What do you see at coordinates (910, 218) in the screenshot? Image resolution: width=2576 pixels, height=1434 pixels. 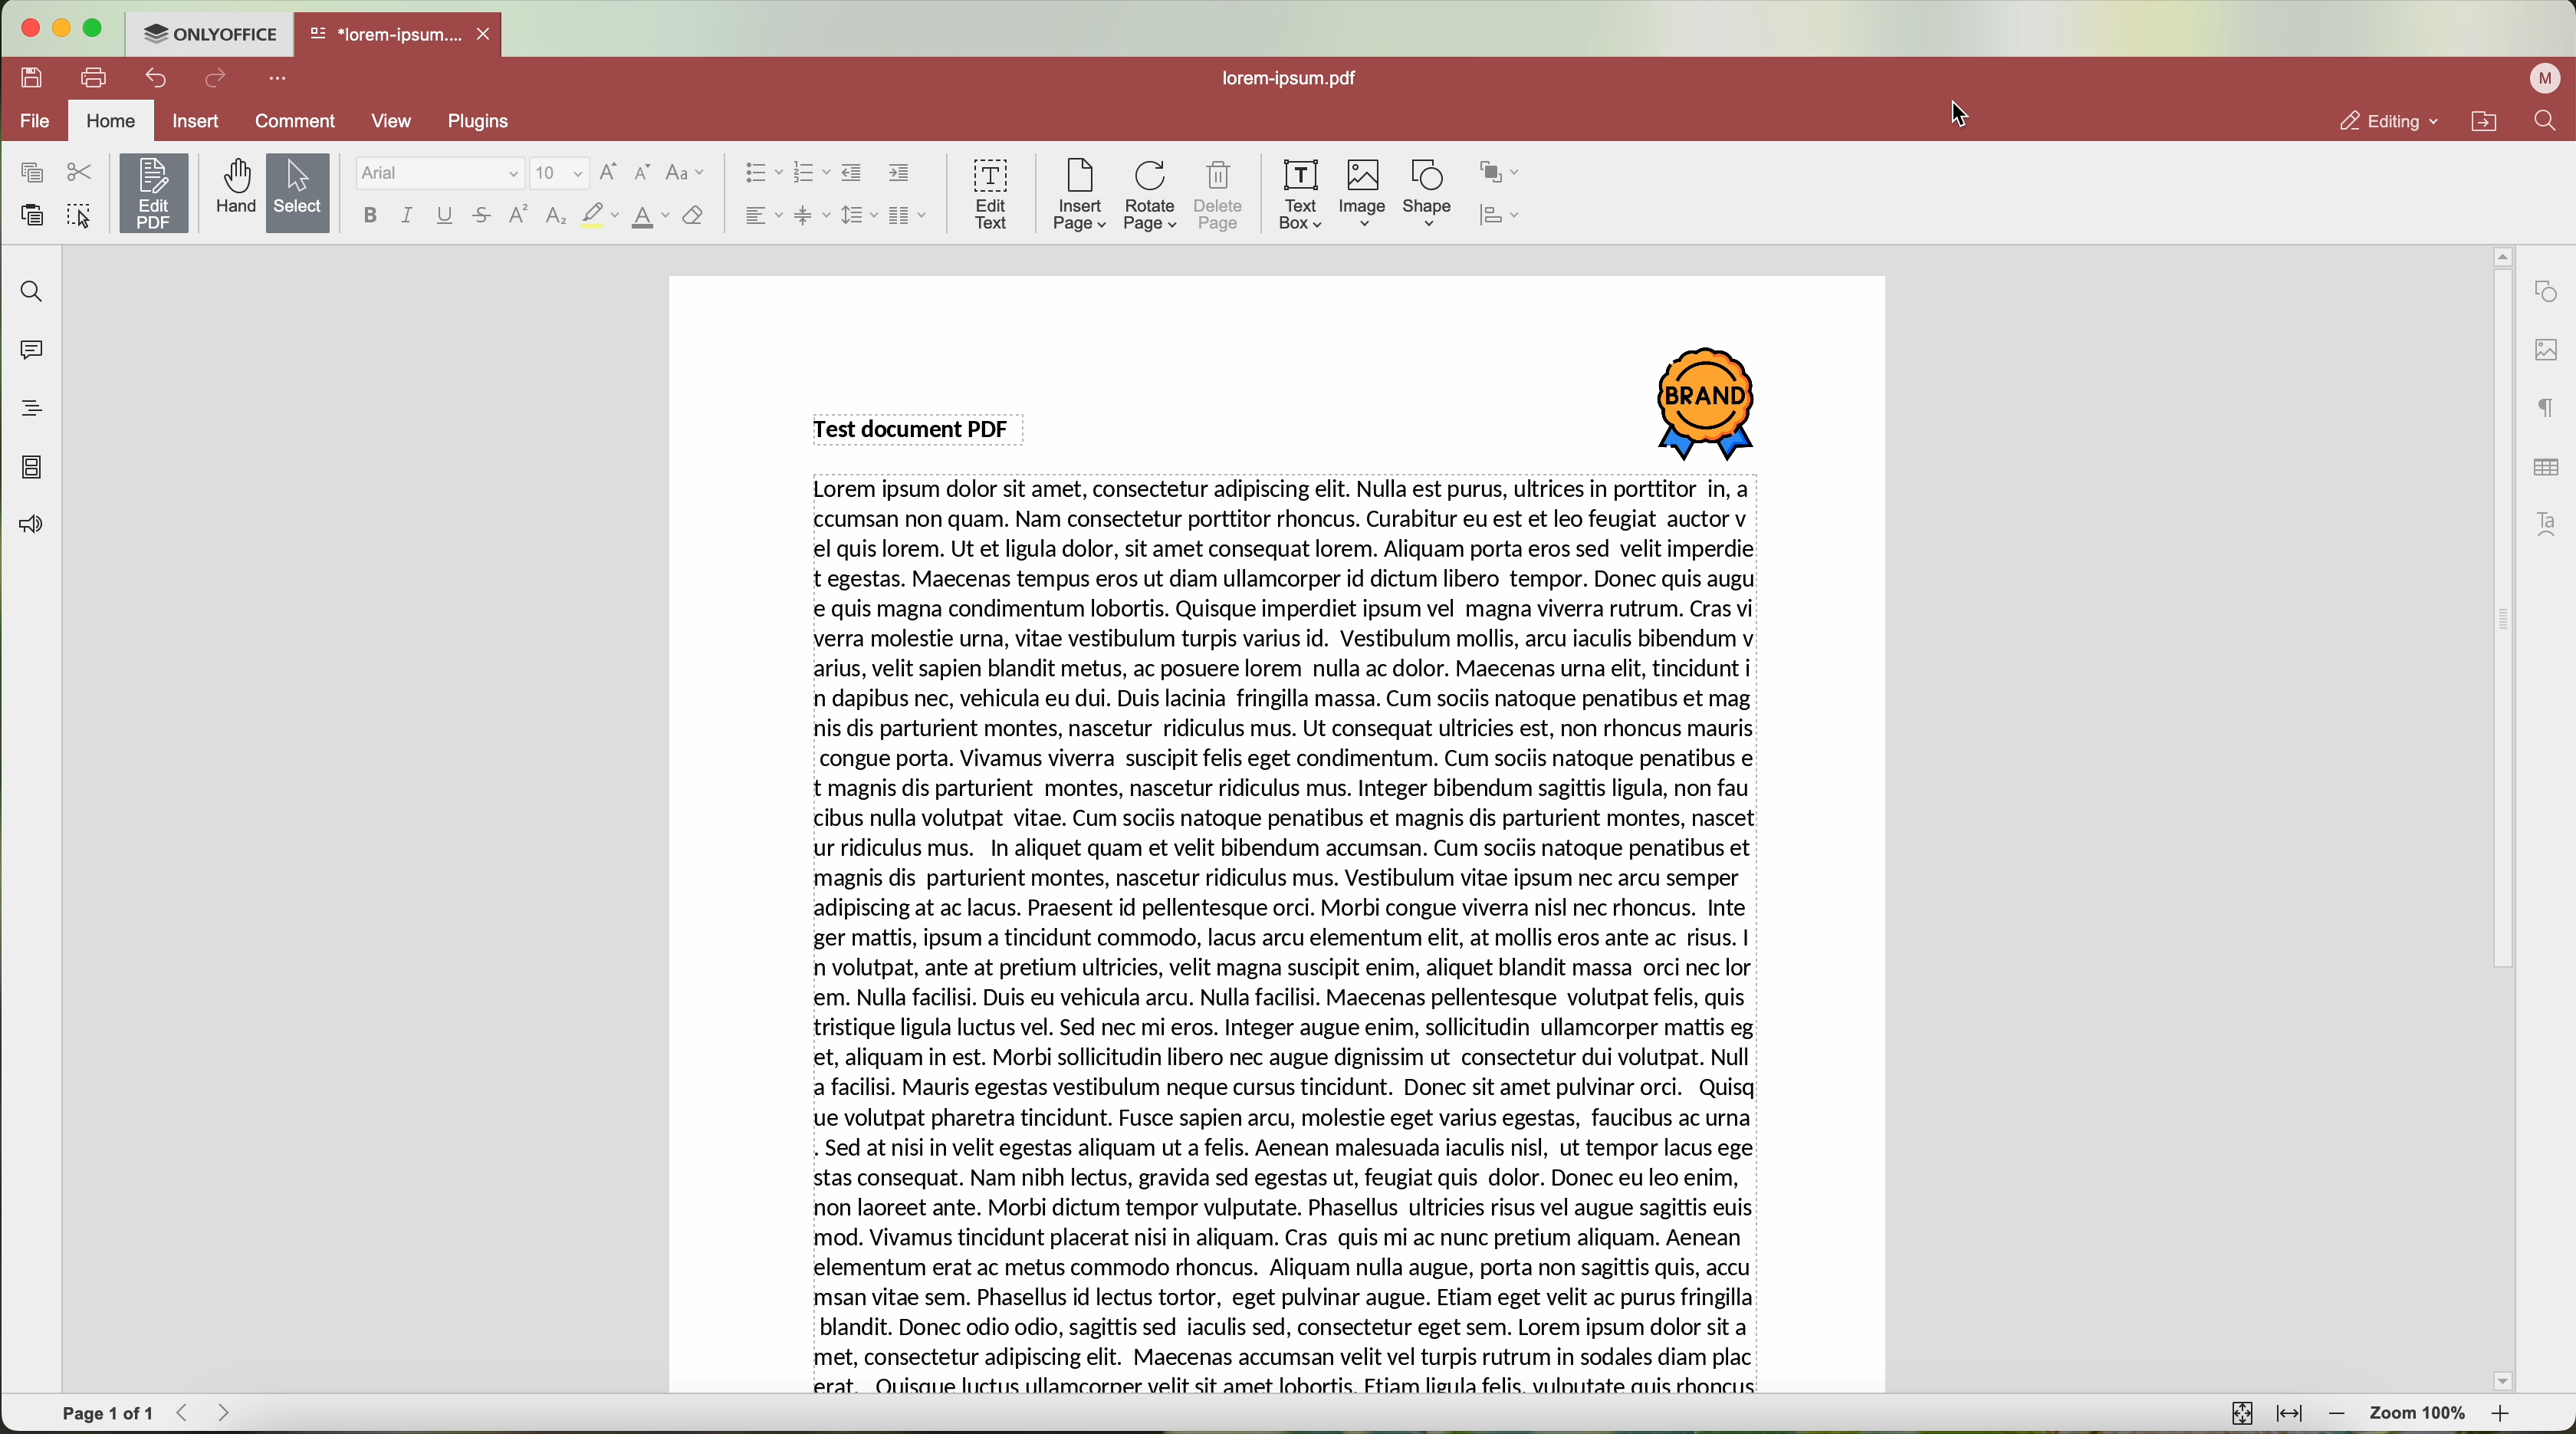 I see `insert columns` at bounding box center [910, 218].